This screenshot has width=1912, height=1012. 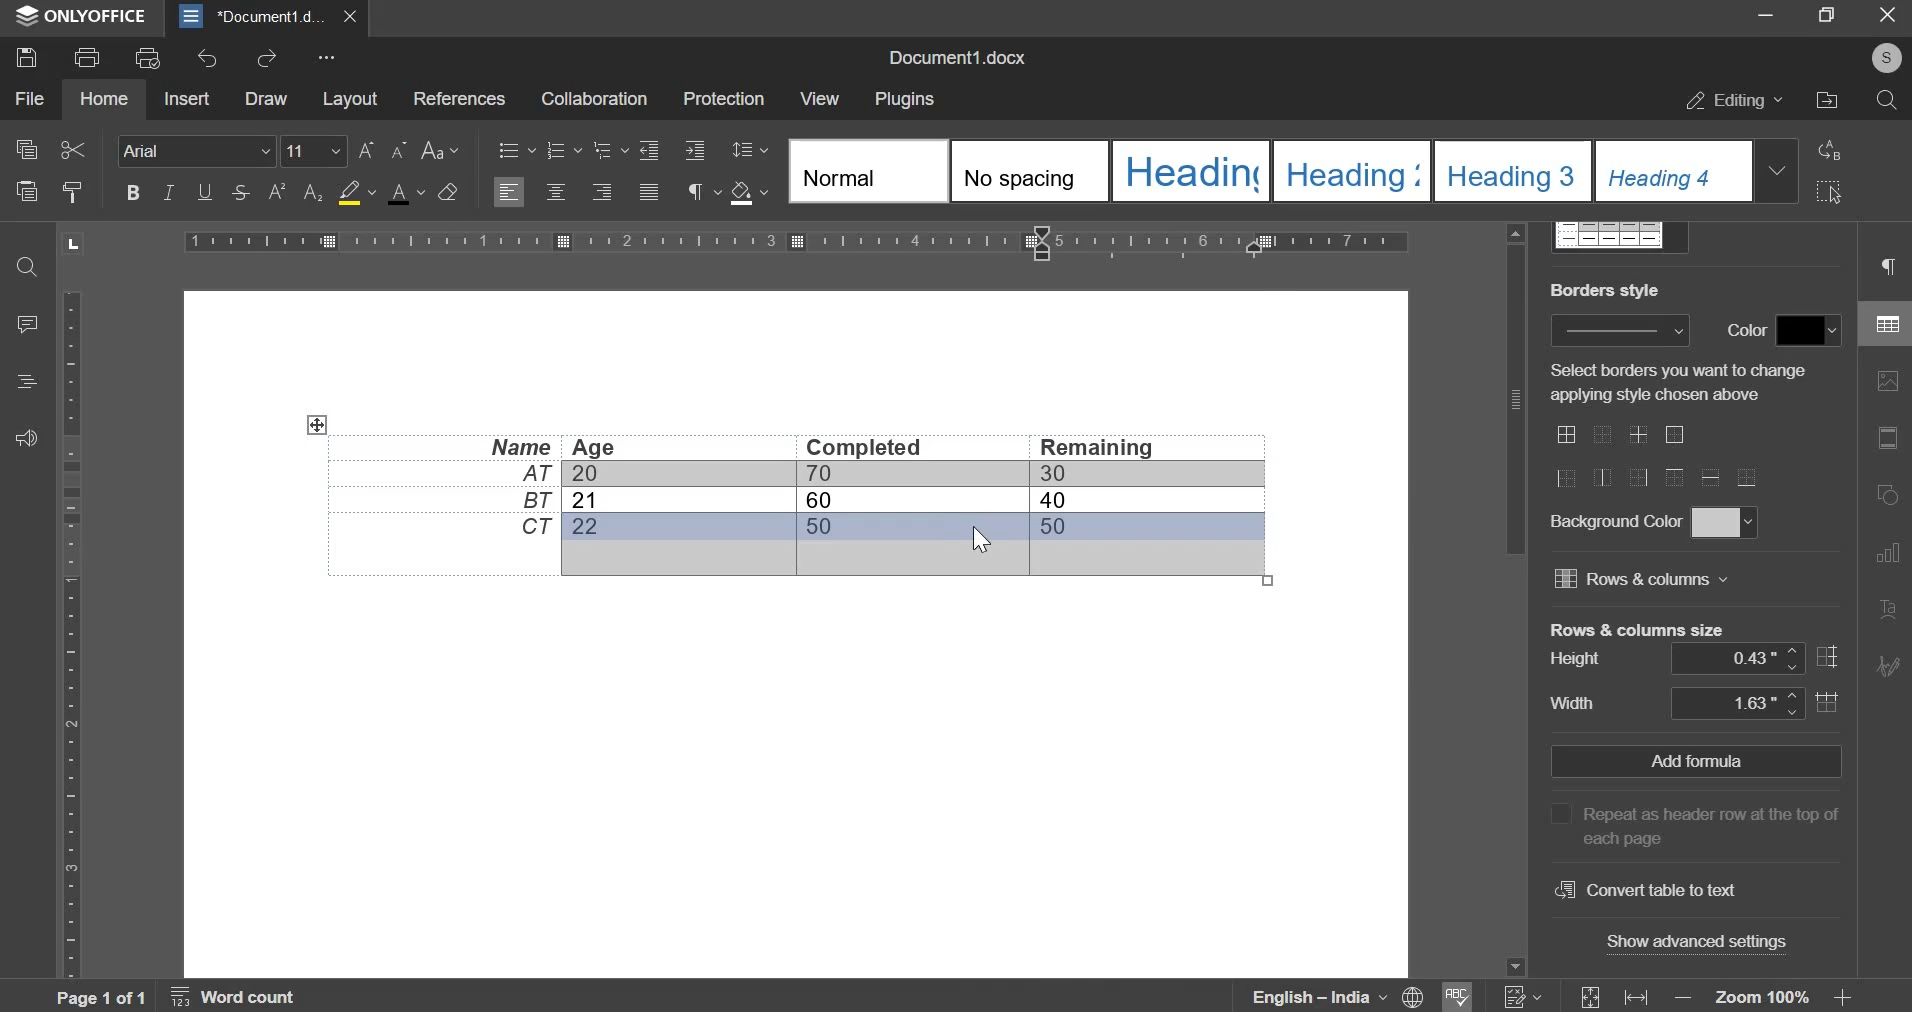 I want to click on file, so click(x=28, y=98).